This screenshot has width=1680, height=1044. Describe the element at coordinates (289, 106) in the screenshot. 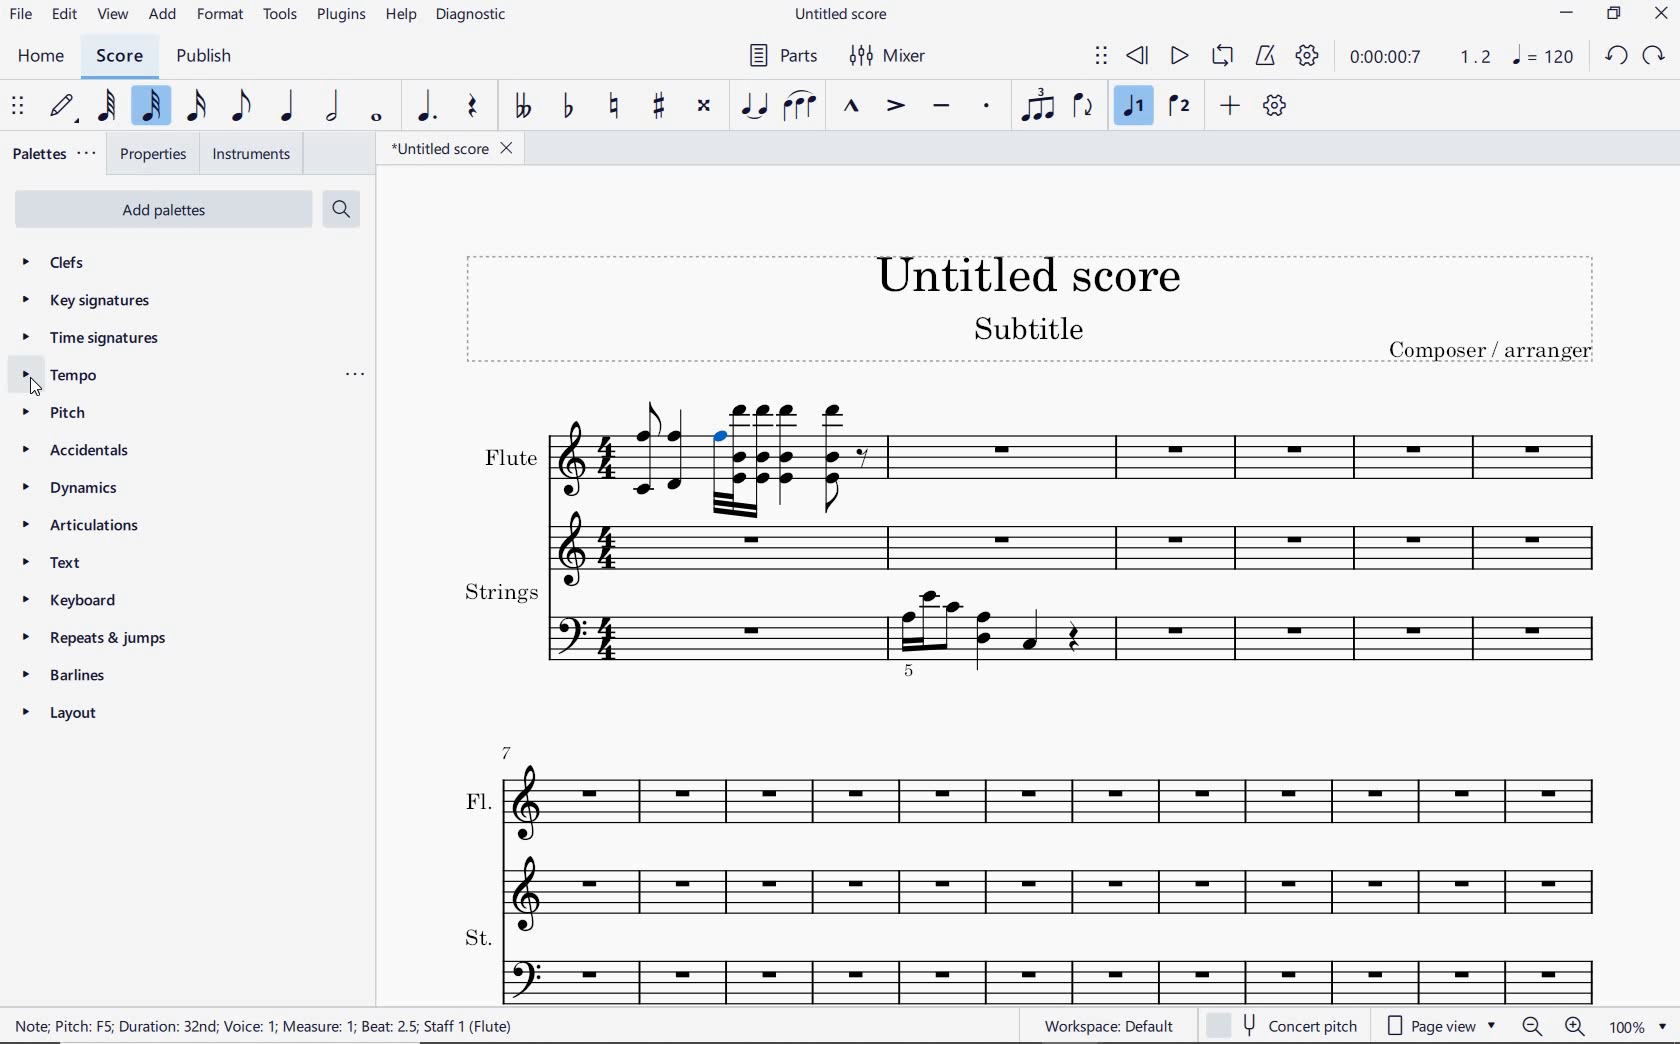

I see `QUARTER NOTE` at that location.